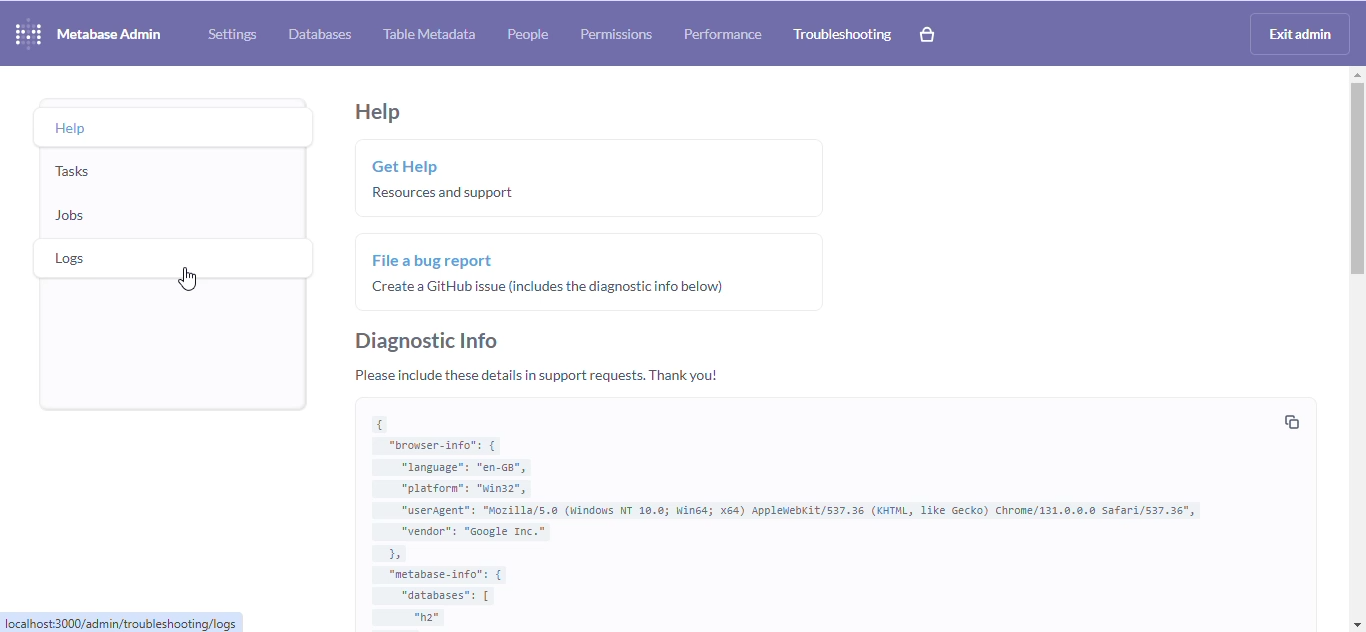  Describe the element at coordinates (591, 270) in the screenshot. I see `file a bug report` at that location.